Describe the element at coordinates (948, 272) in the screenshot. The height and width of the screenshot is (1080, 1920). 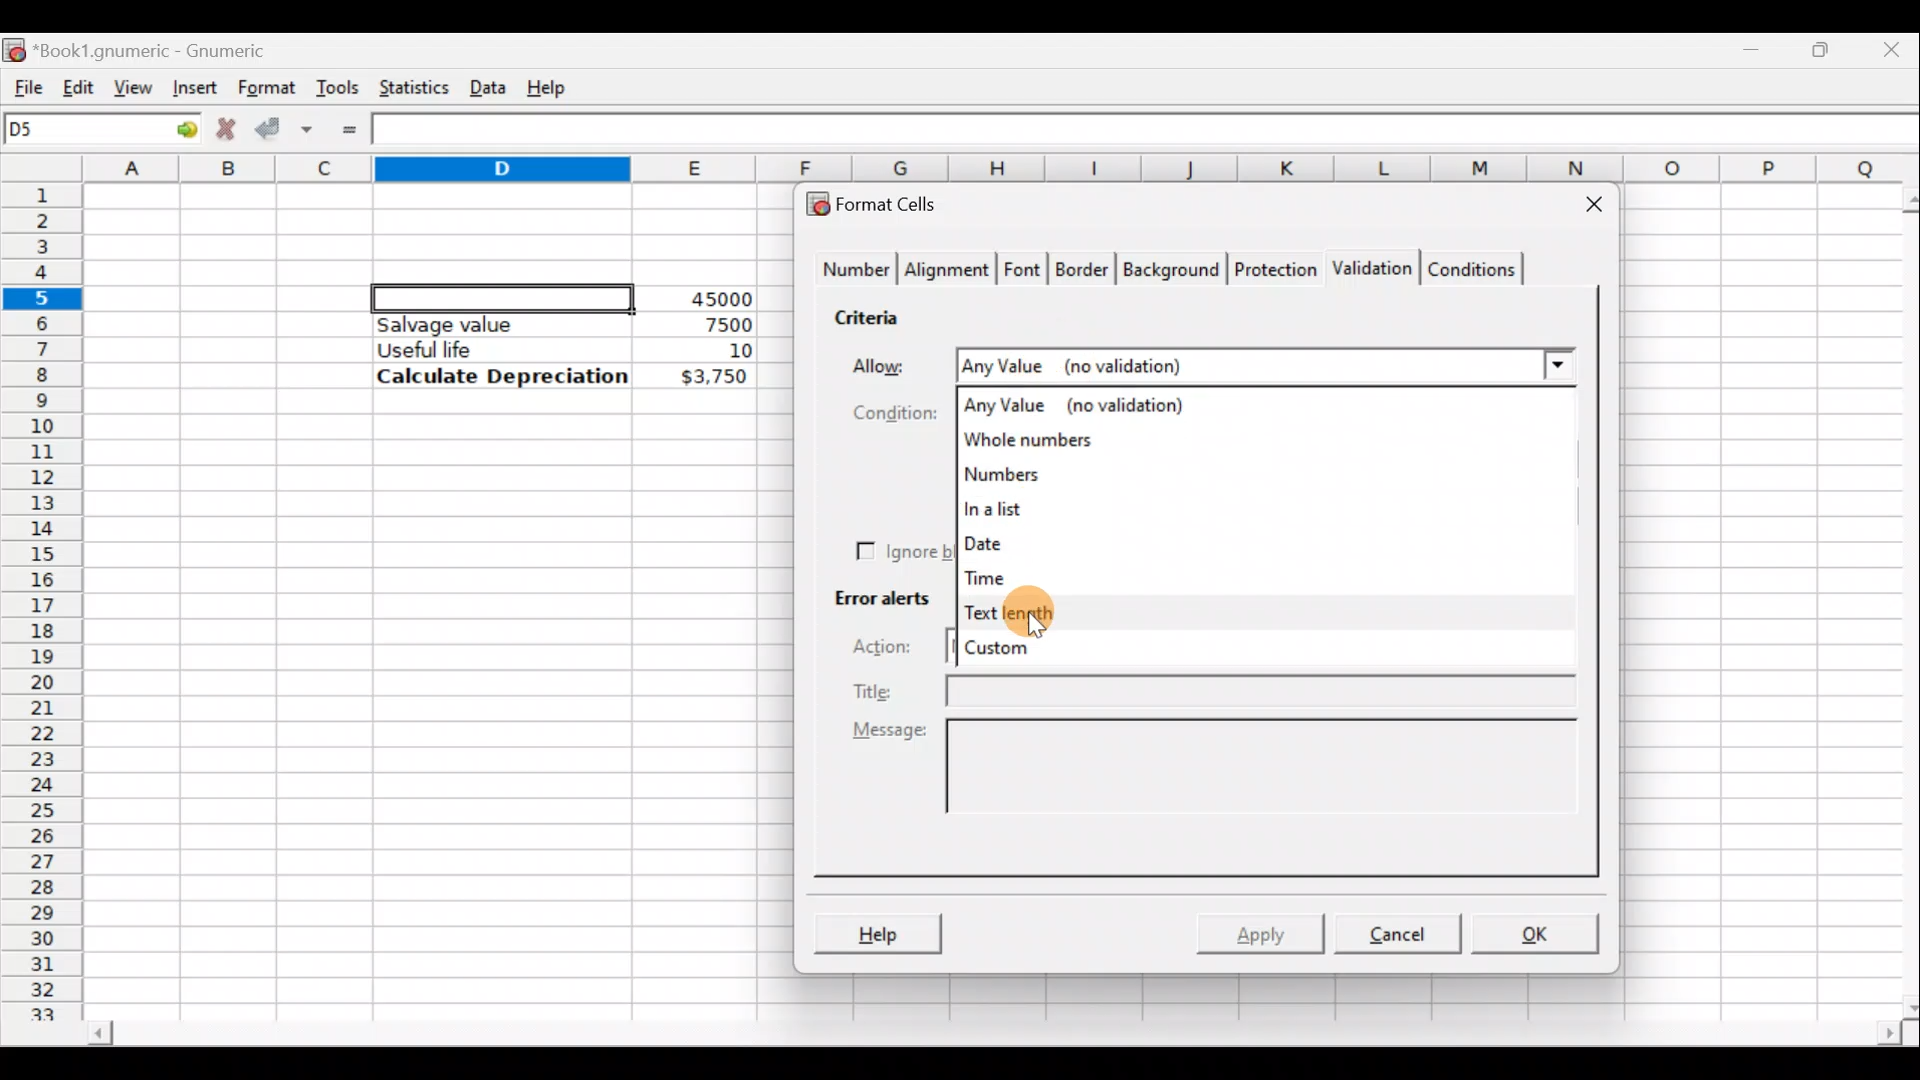
I see `Alignment` at that location.